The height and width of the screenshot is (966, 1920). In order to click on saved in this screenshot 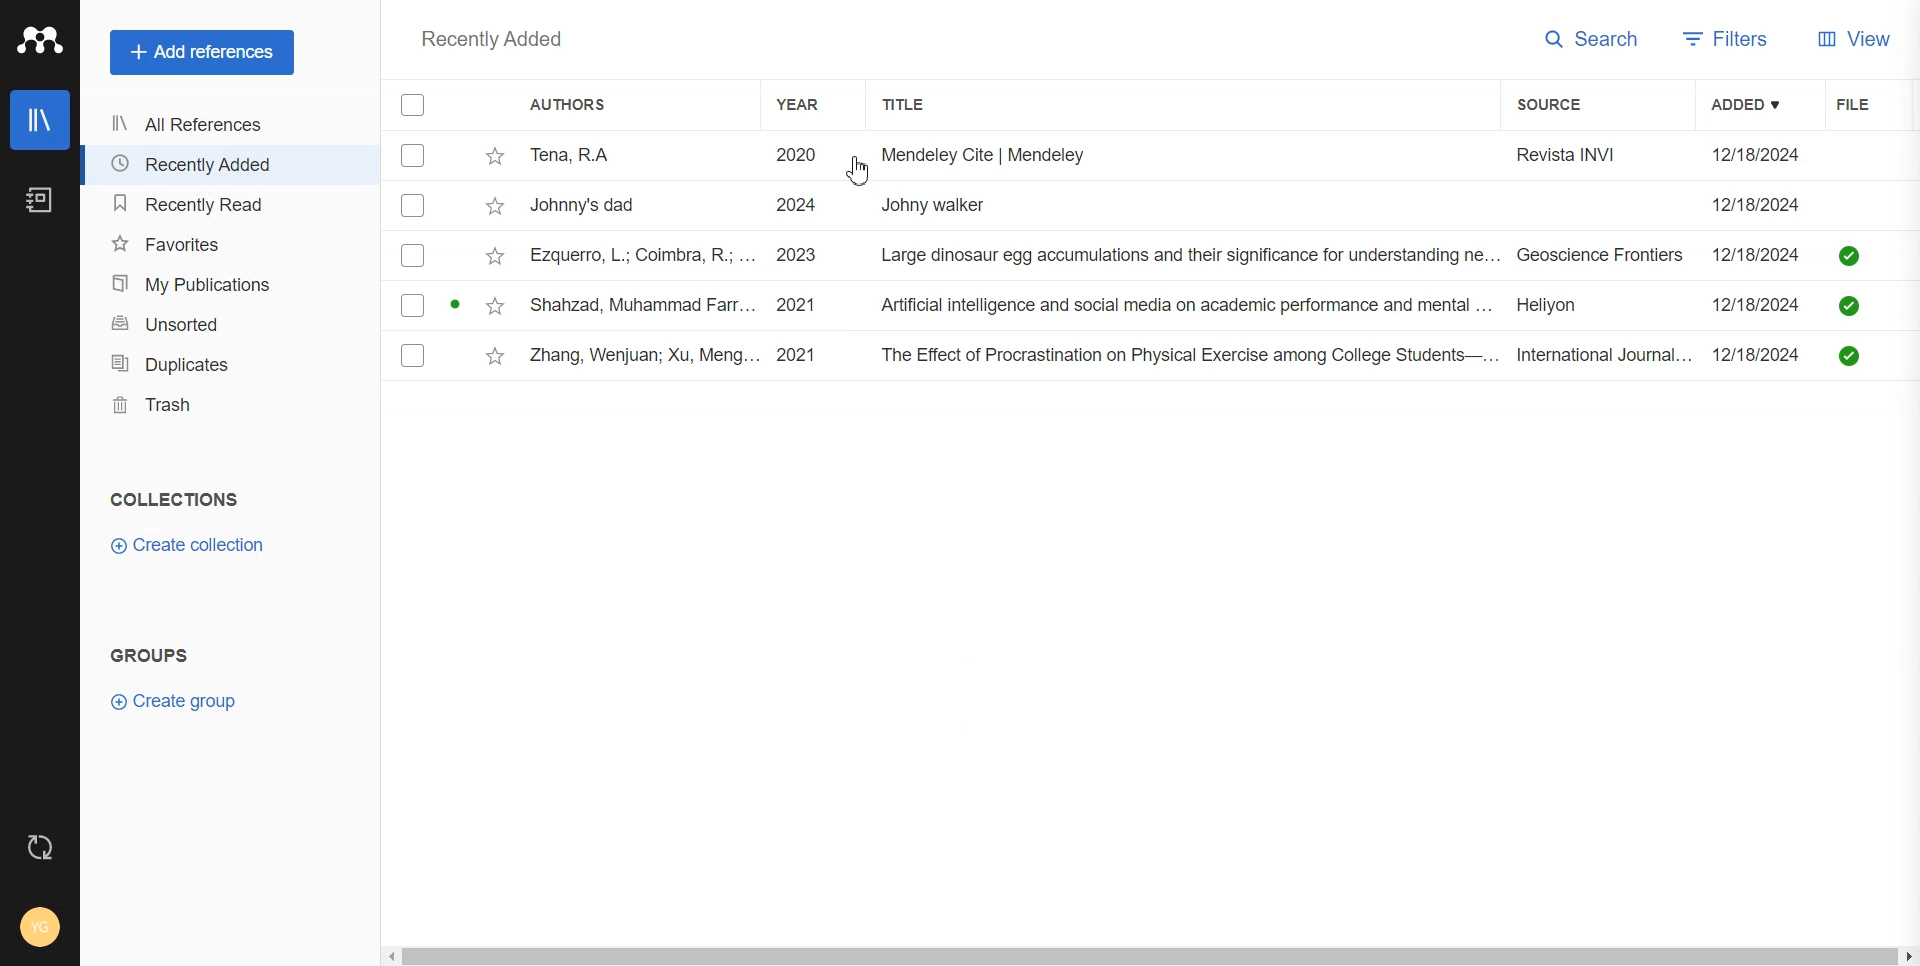, I will do `click(1848, 308)`.